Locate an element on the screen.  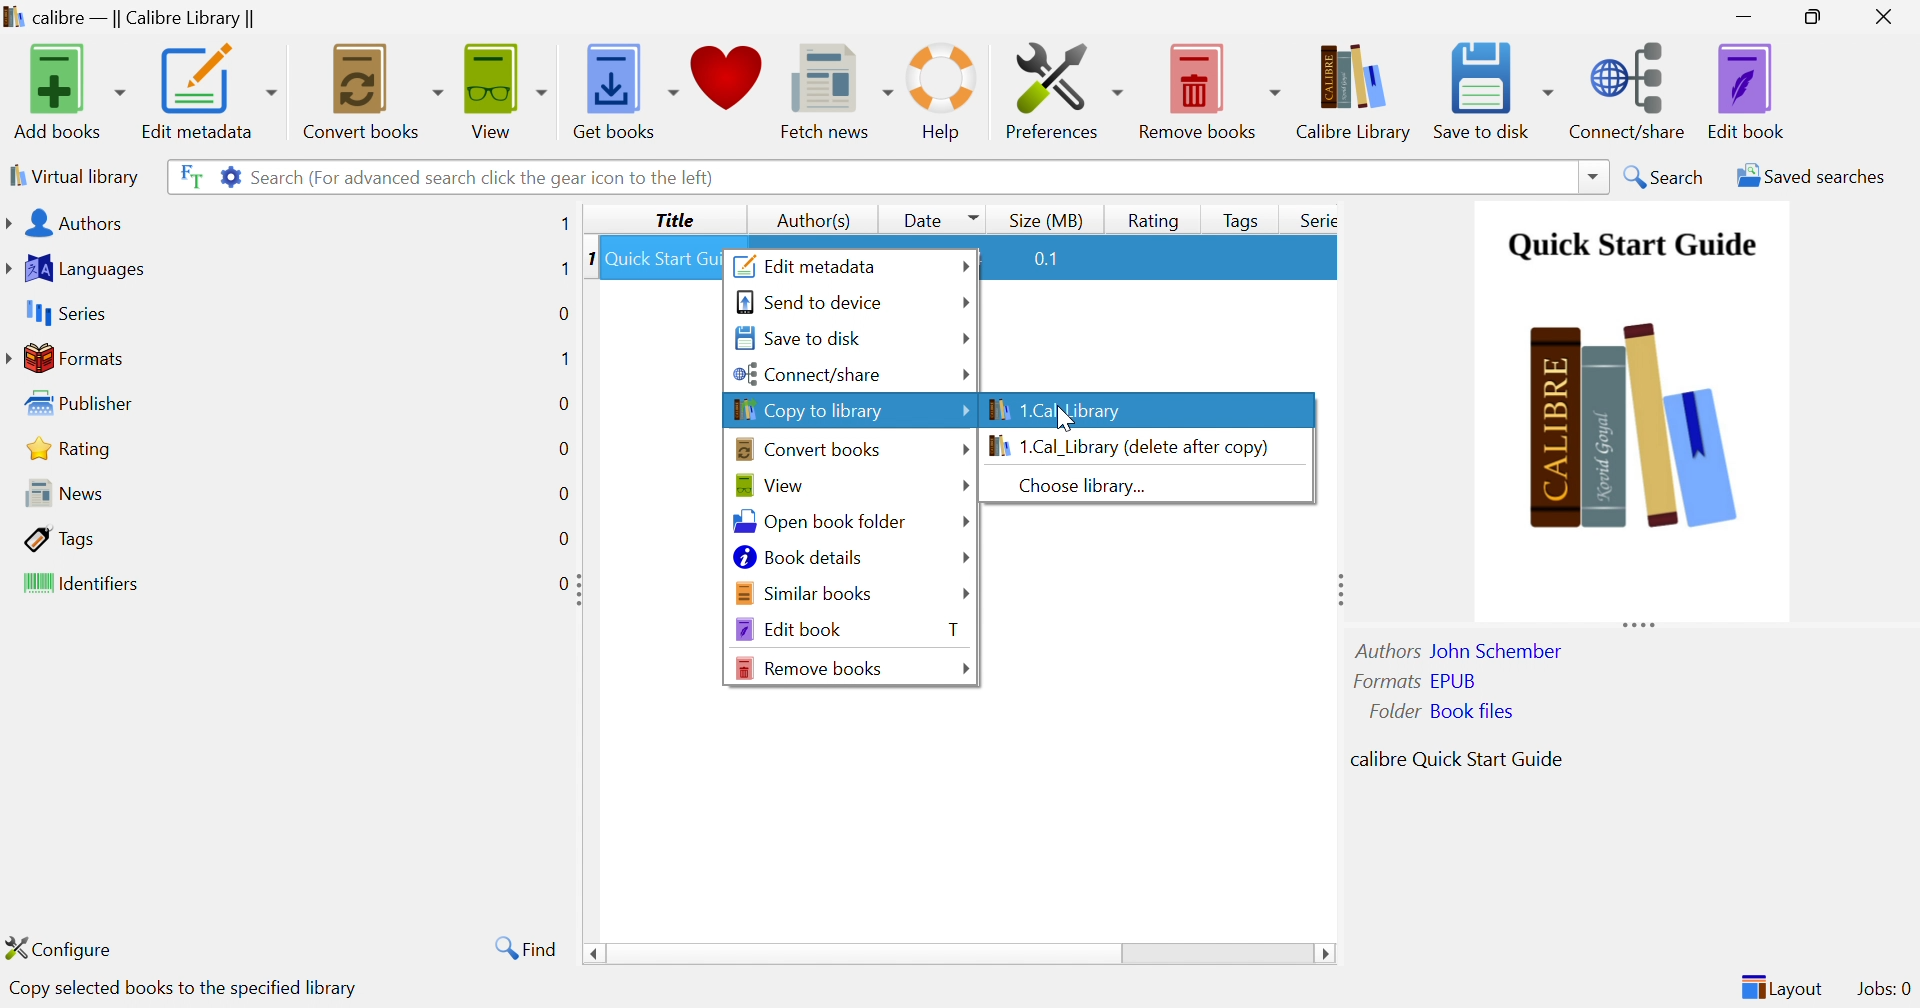
calibre Quick Start Guide is located at coordinates (1455, 757).